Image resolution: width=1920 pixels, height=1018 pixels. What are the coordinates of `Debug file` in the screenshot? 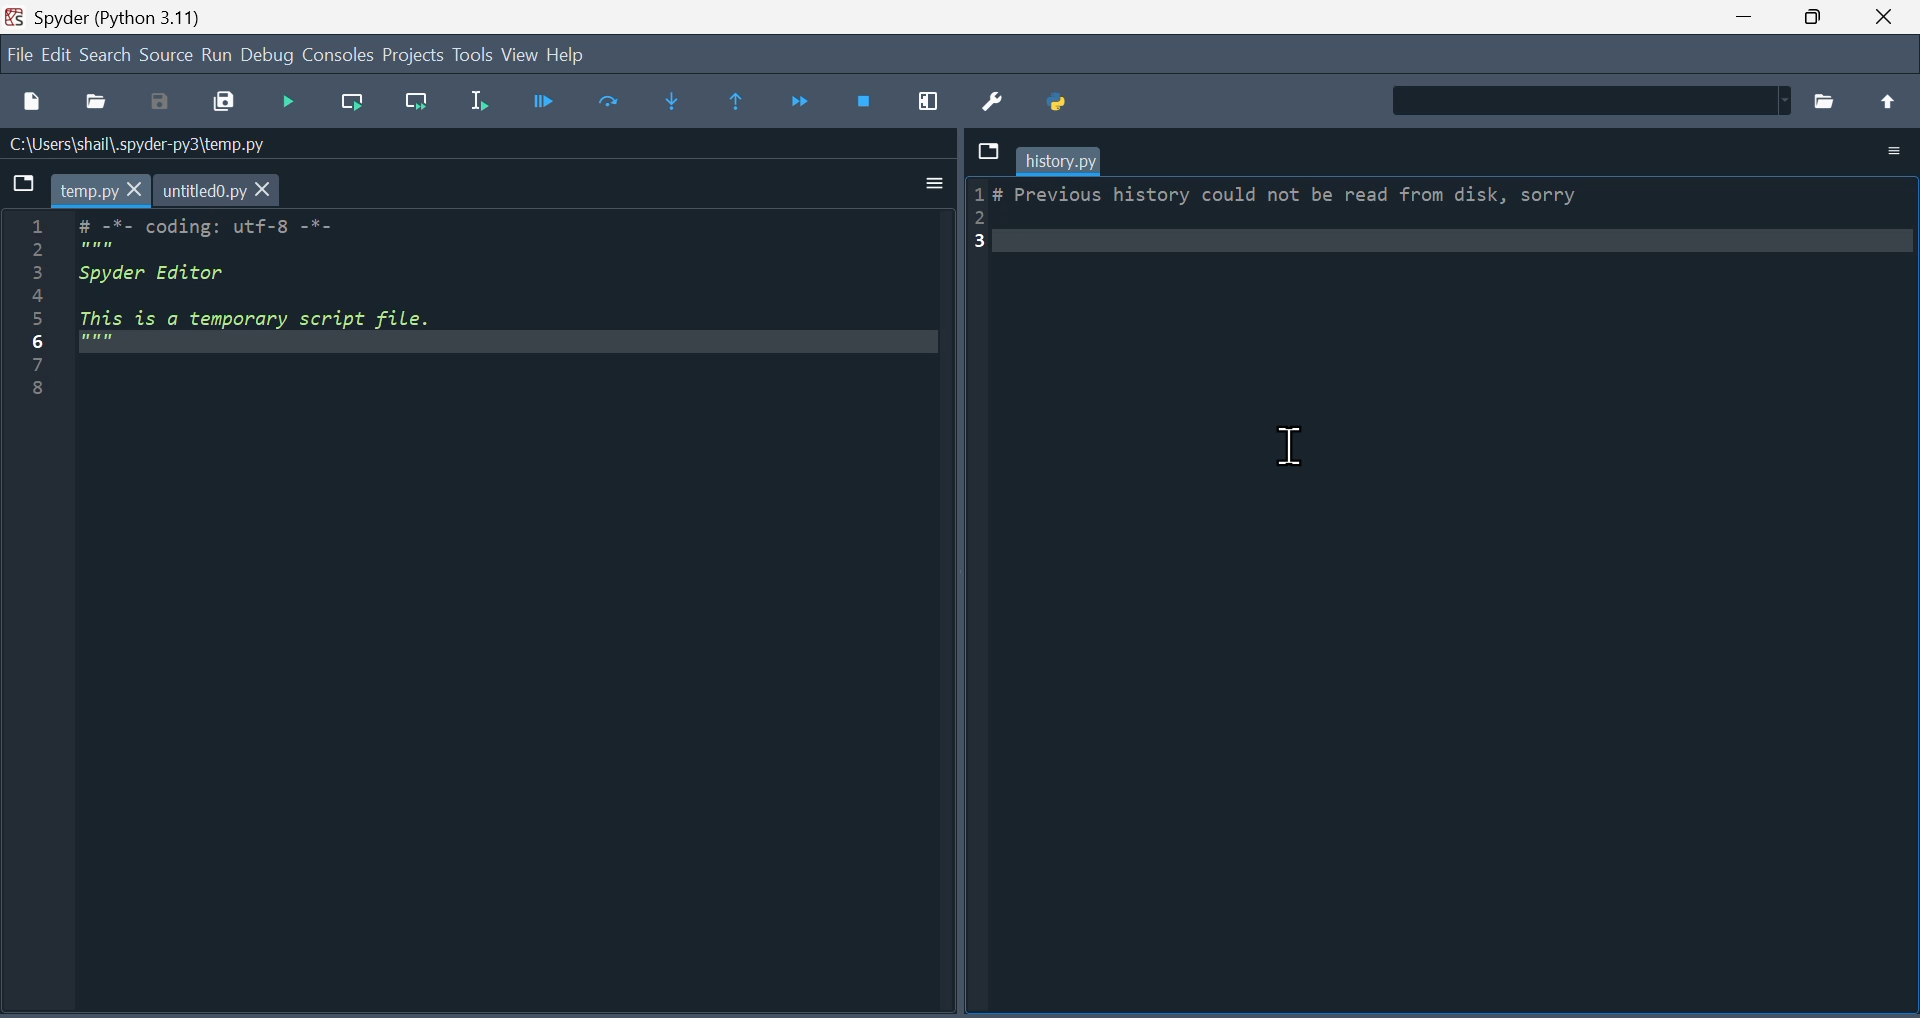 It's located at (557, 102).